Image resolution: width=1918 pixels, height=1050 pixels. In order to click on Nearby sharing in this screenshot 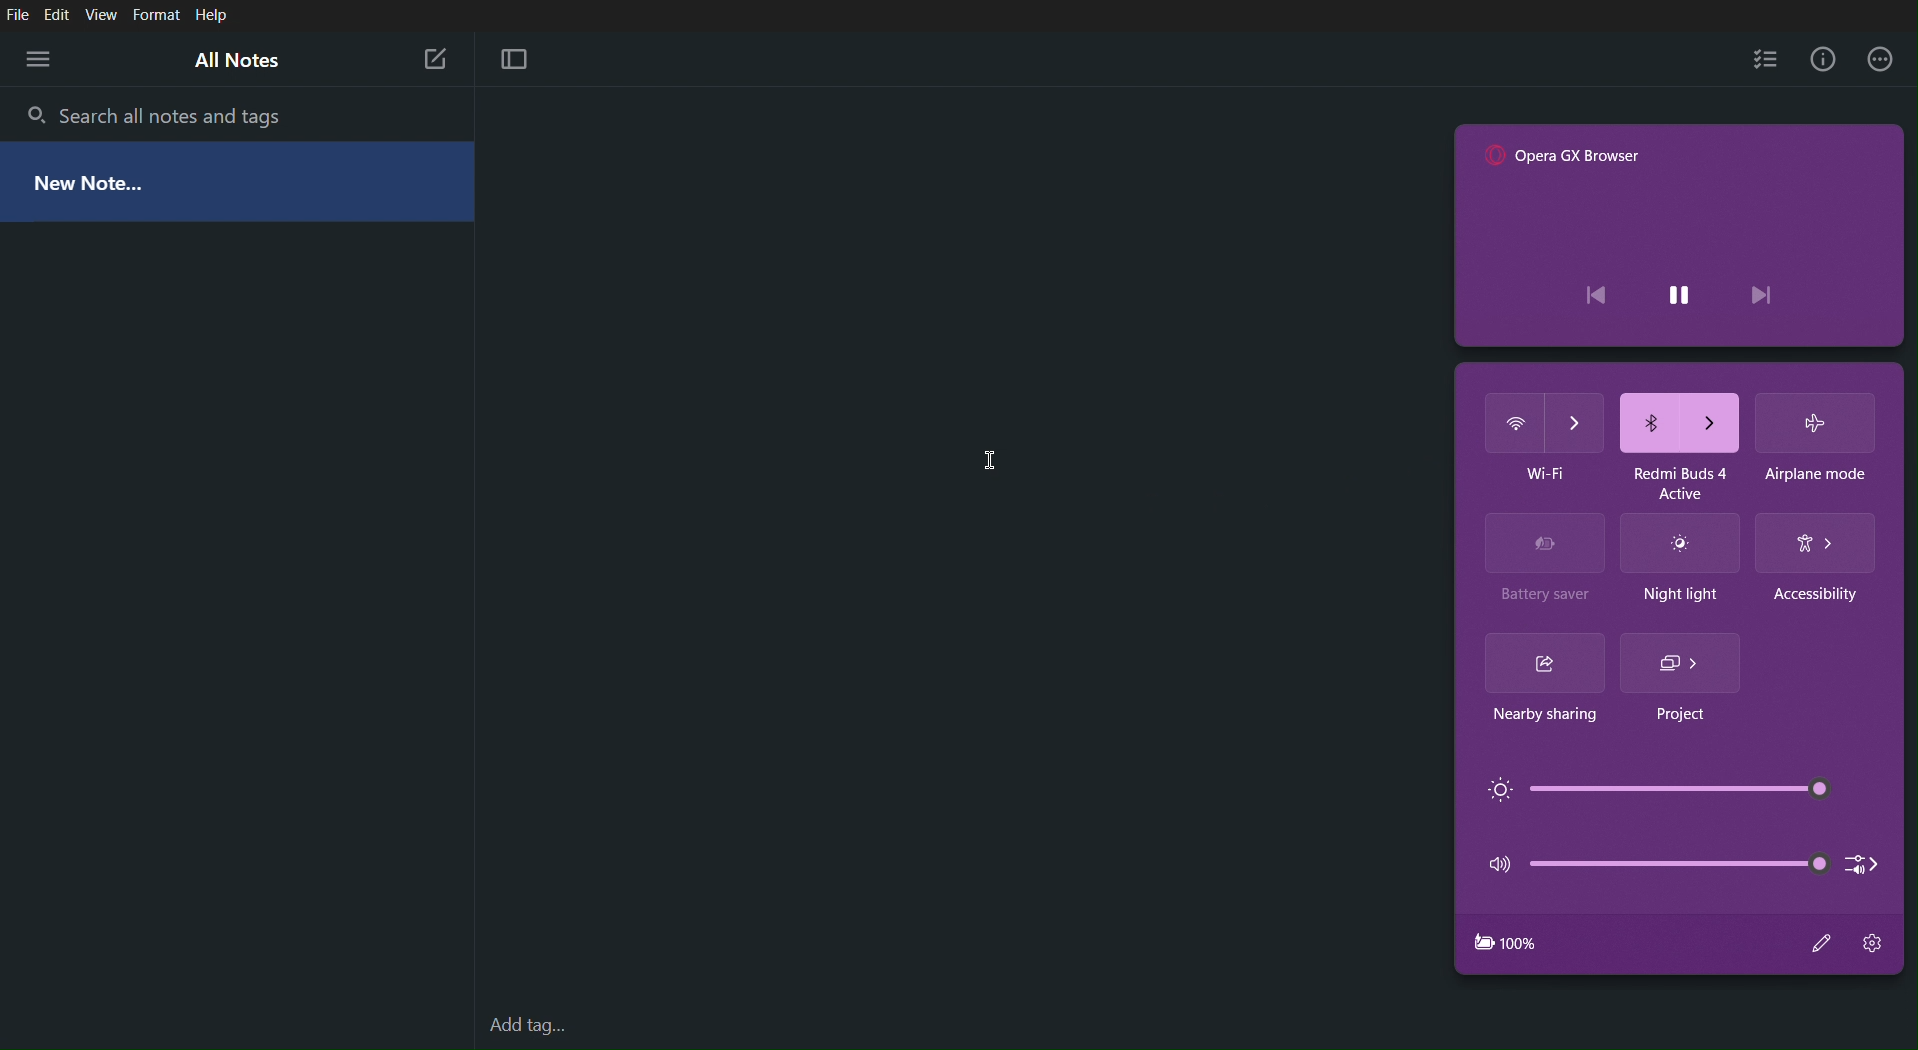, I will do `click(1533, 720)`.